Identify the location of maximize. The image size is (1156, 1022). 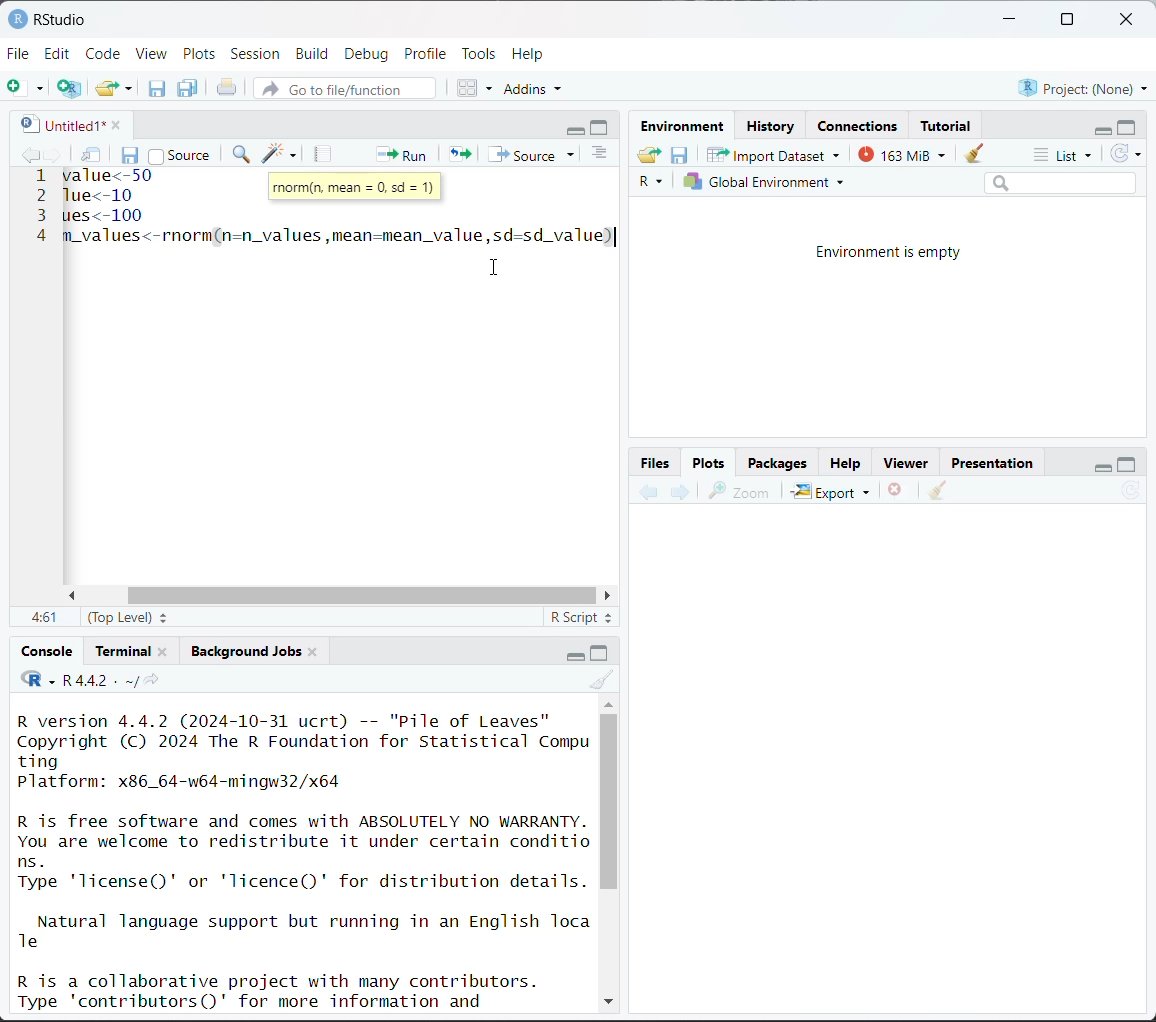
(601, 652).